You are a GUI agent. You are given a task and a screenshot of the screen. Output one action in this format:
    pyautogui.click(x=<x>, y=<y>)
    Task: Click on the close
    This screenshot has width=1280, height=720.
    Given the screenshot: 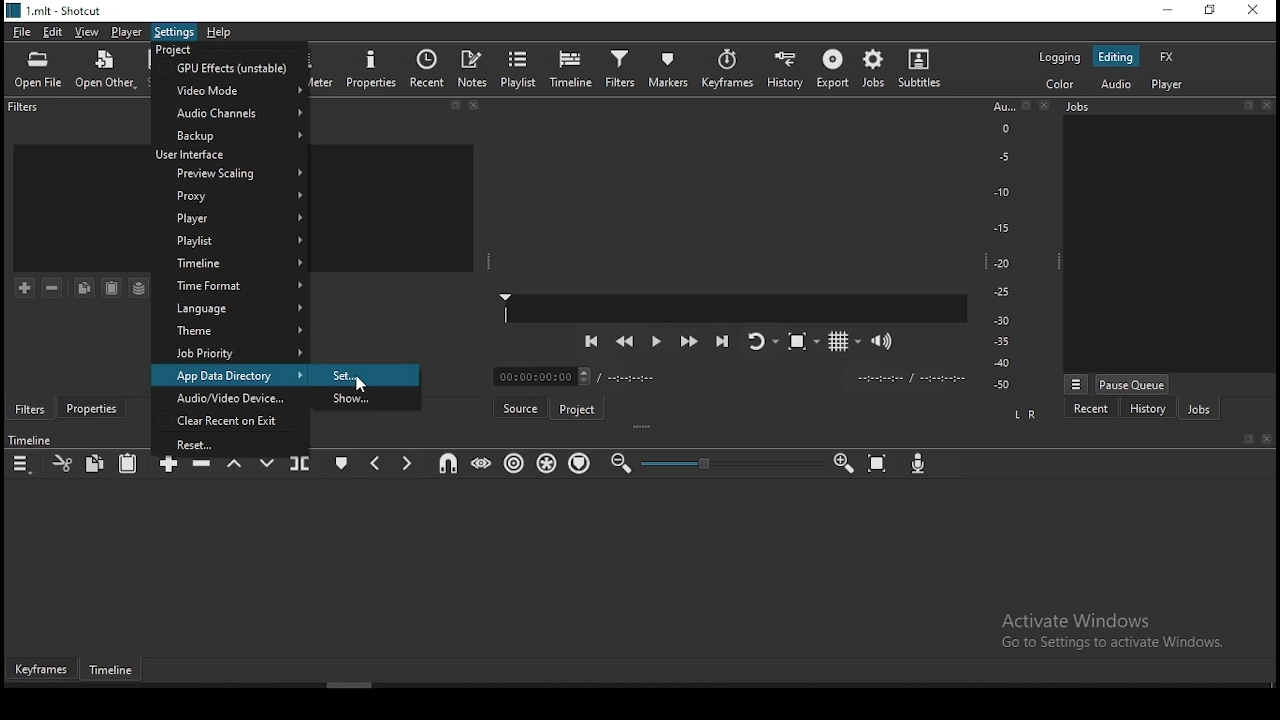 What is the action you would take?
    pyautogui.click(x=1269, y=104)
    